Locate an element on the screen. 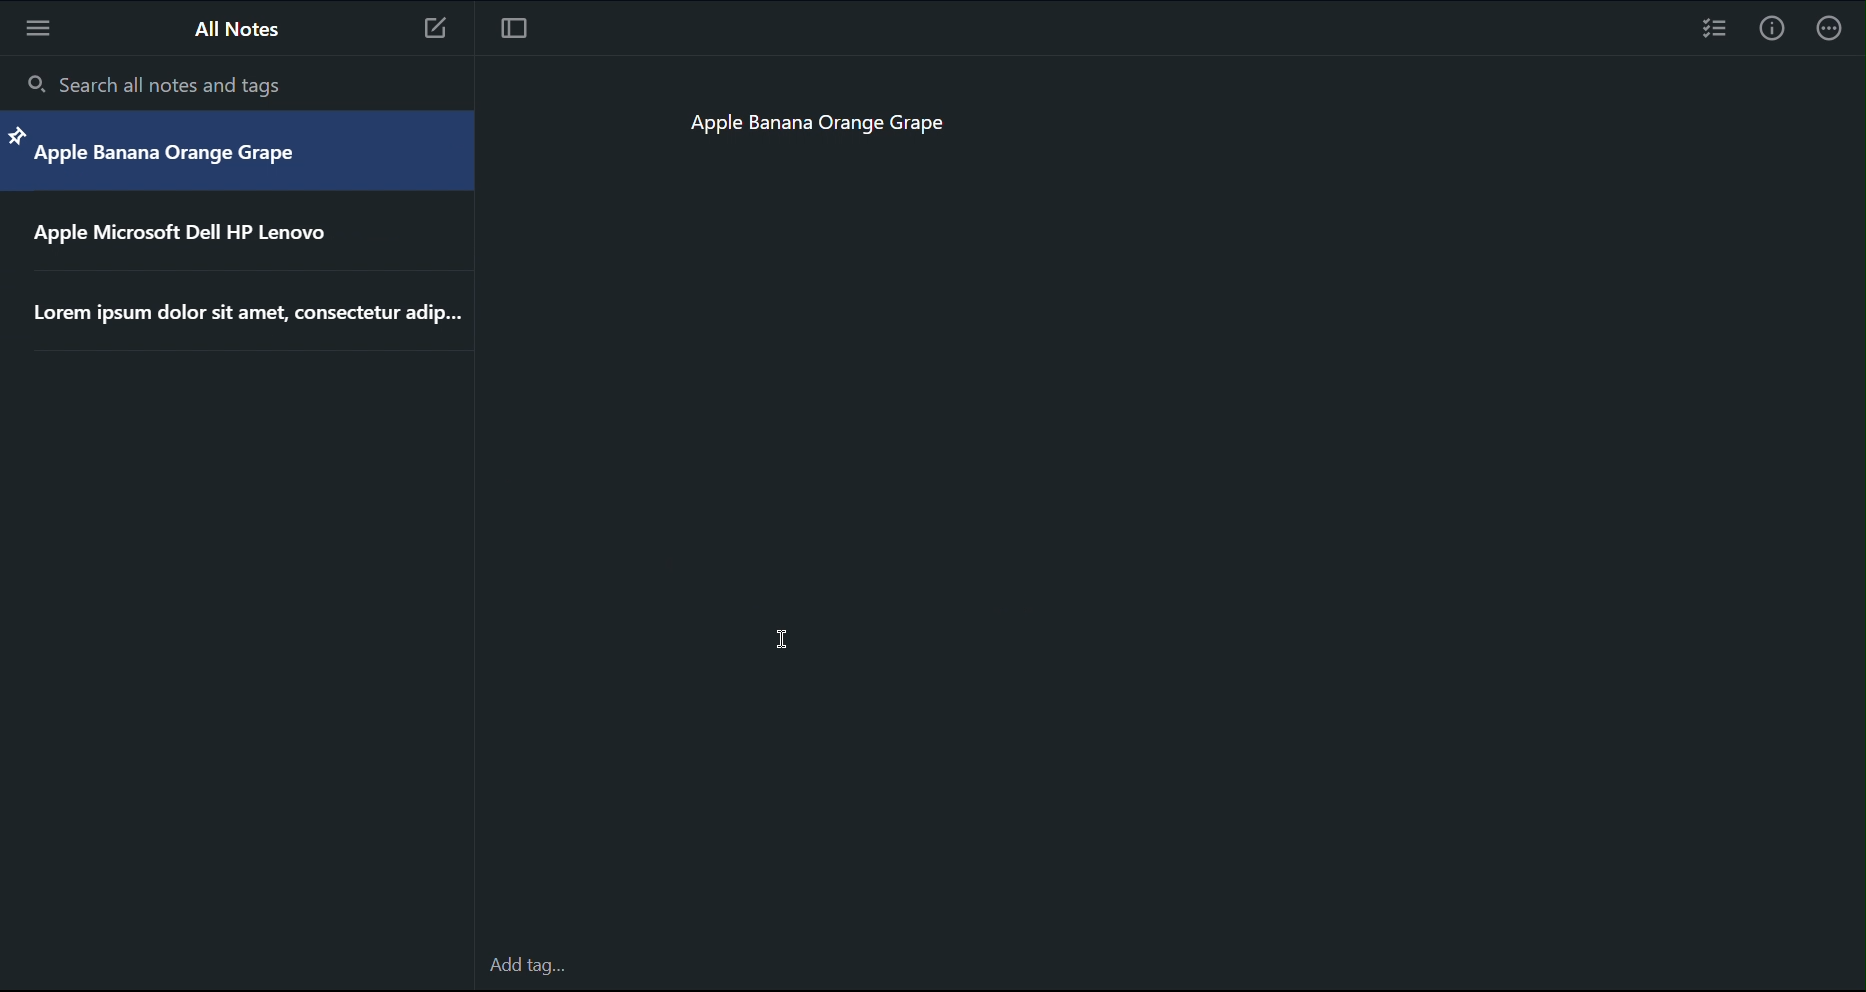 The width and height of the screenshot is (1866, 992). Lorem ipsum dolor sit amet, consectetur adip... is located at coordinates (249, 315).